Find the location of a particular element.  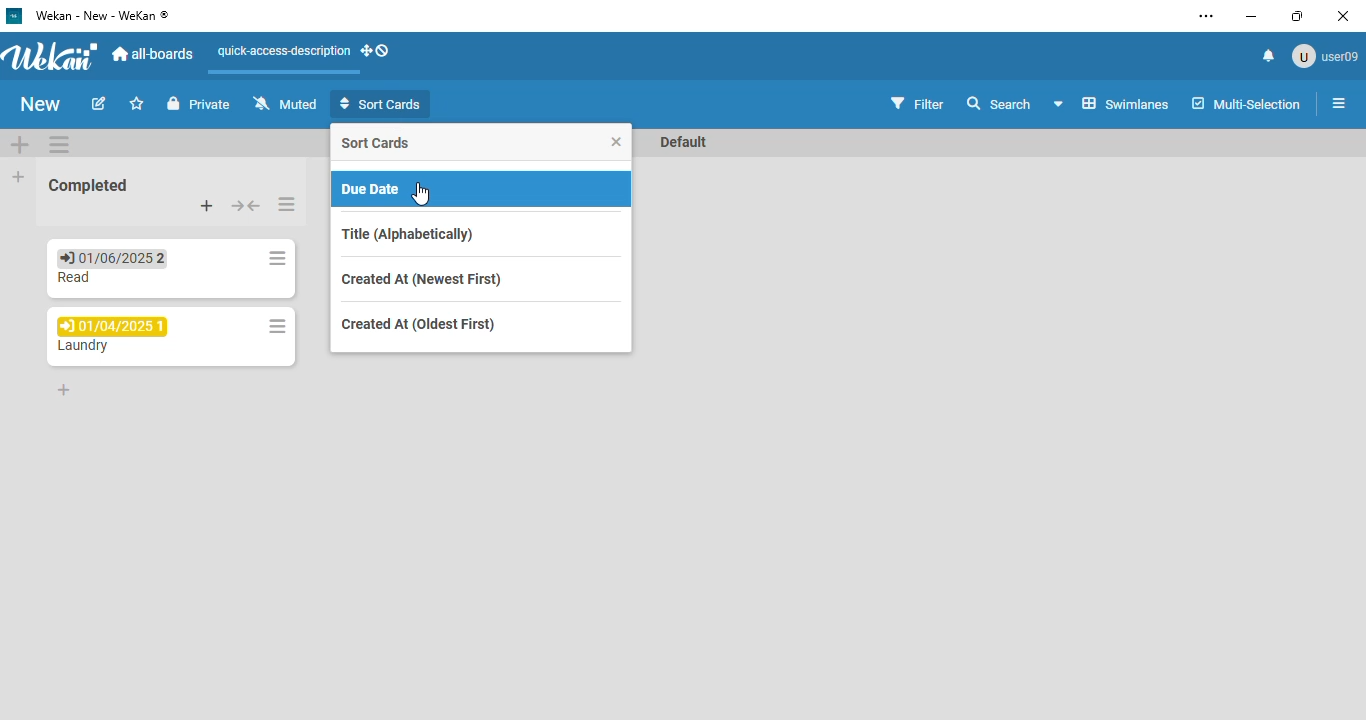

title (alphabetically) is located at coordinates (409, 234).